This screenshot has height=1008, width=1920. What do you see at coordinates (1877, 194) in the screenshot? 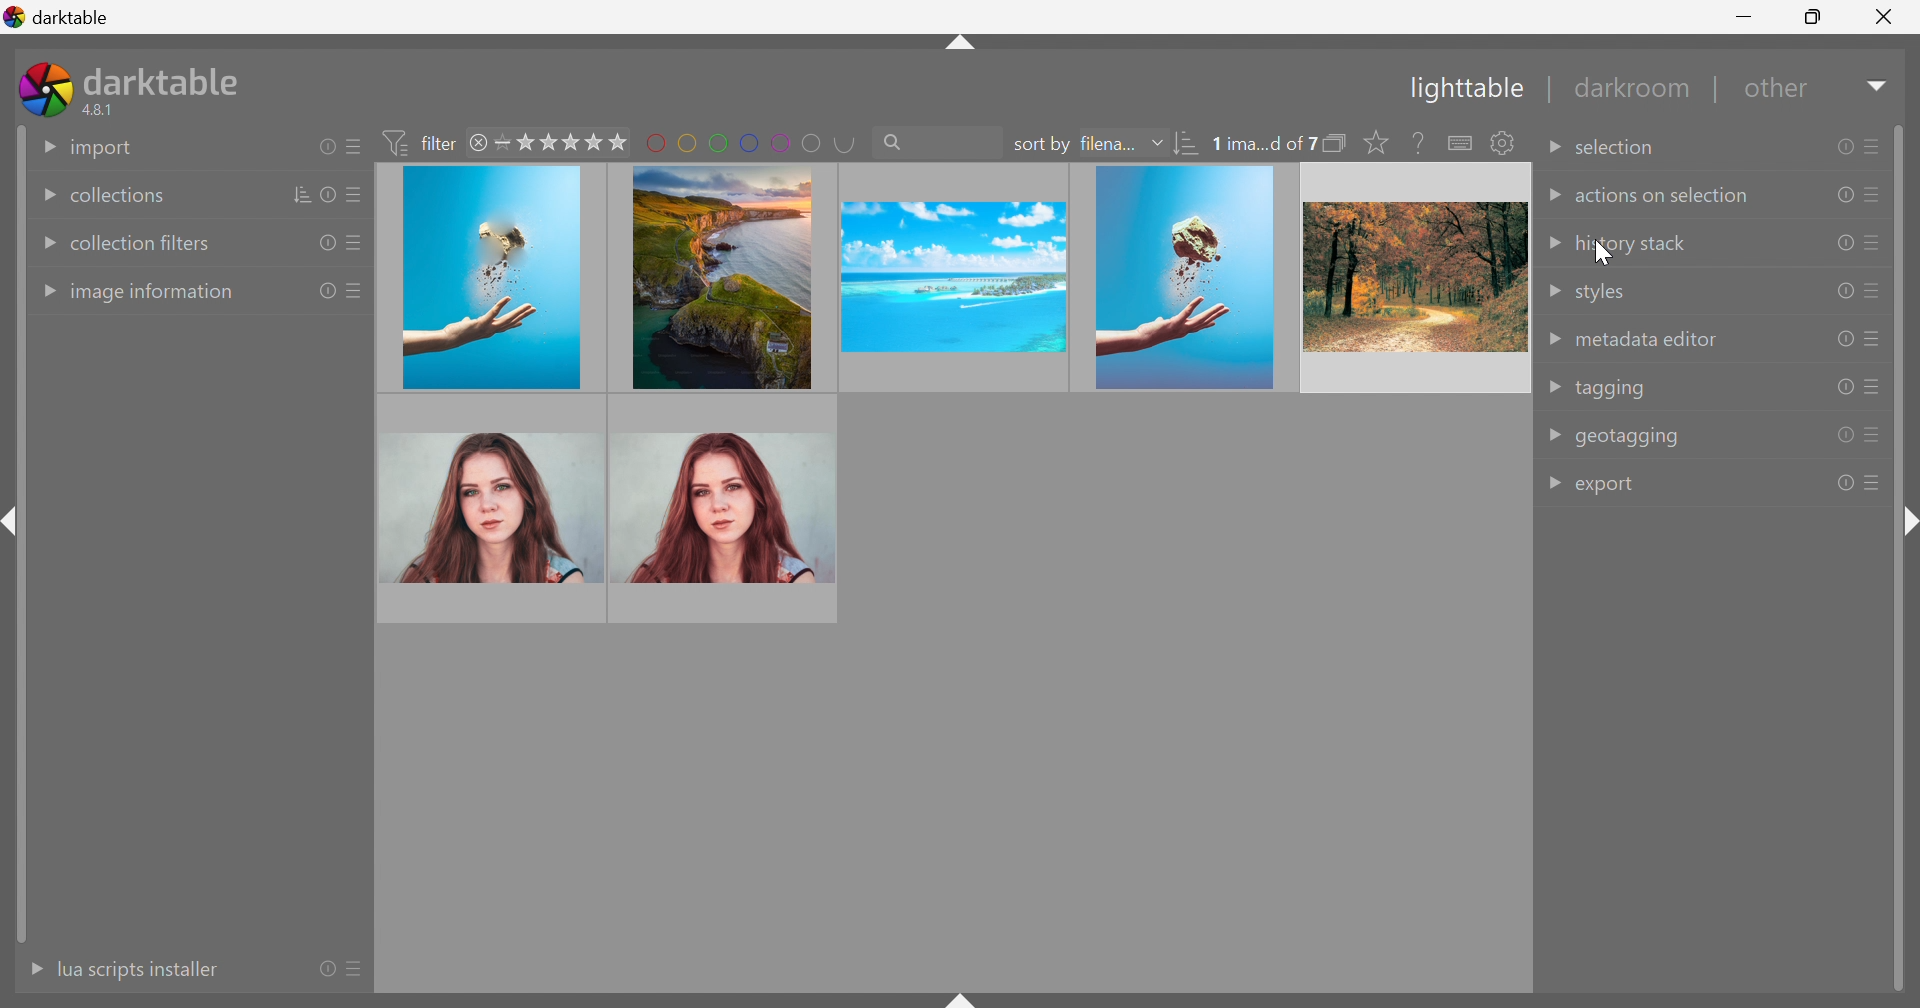
I see `presets` at bounding box center [1877, 194].